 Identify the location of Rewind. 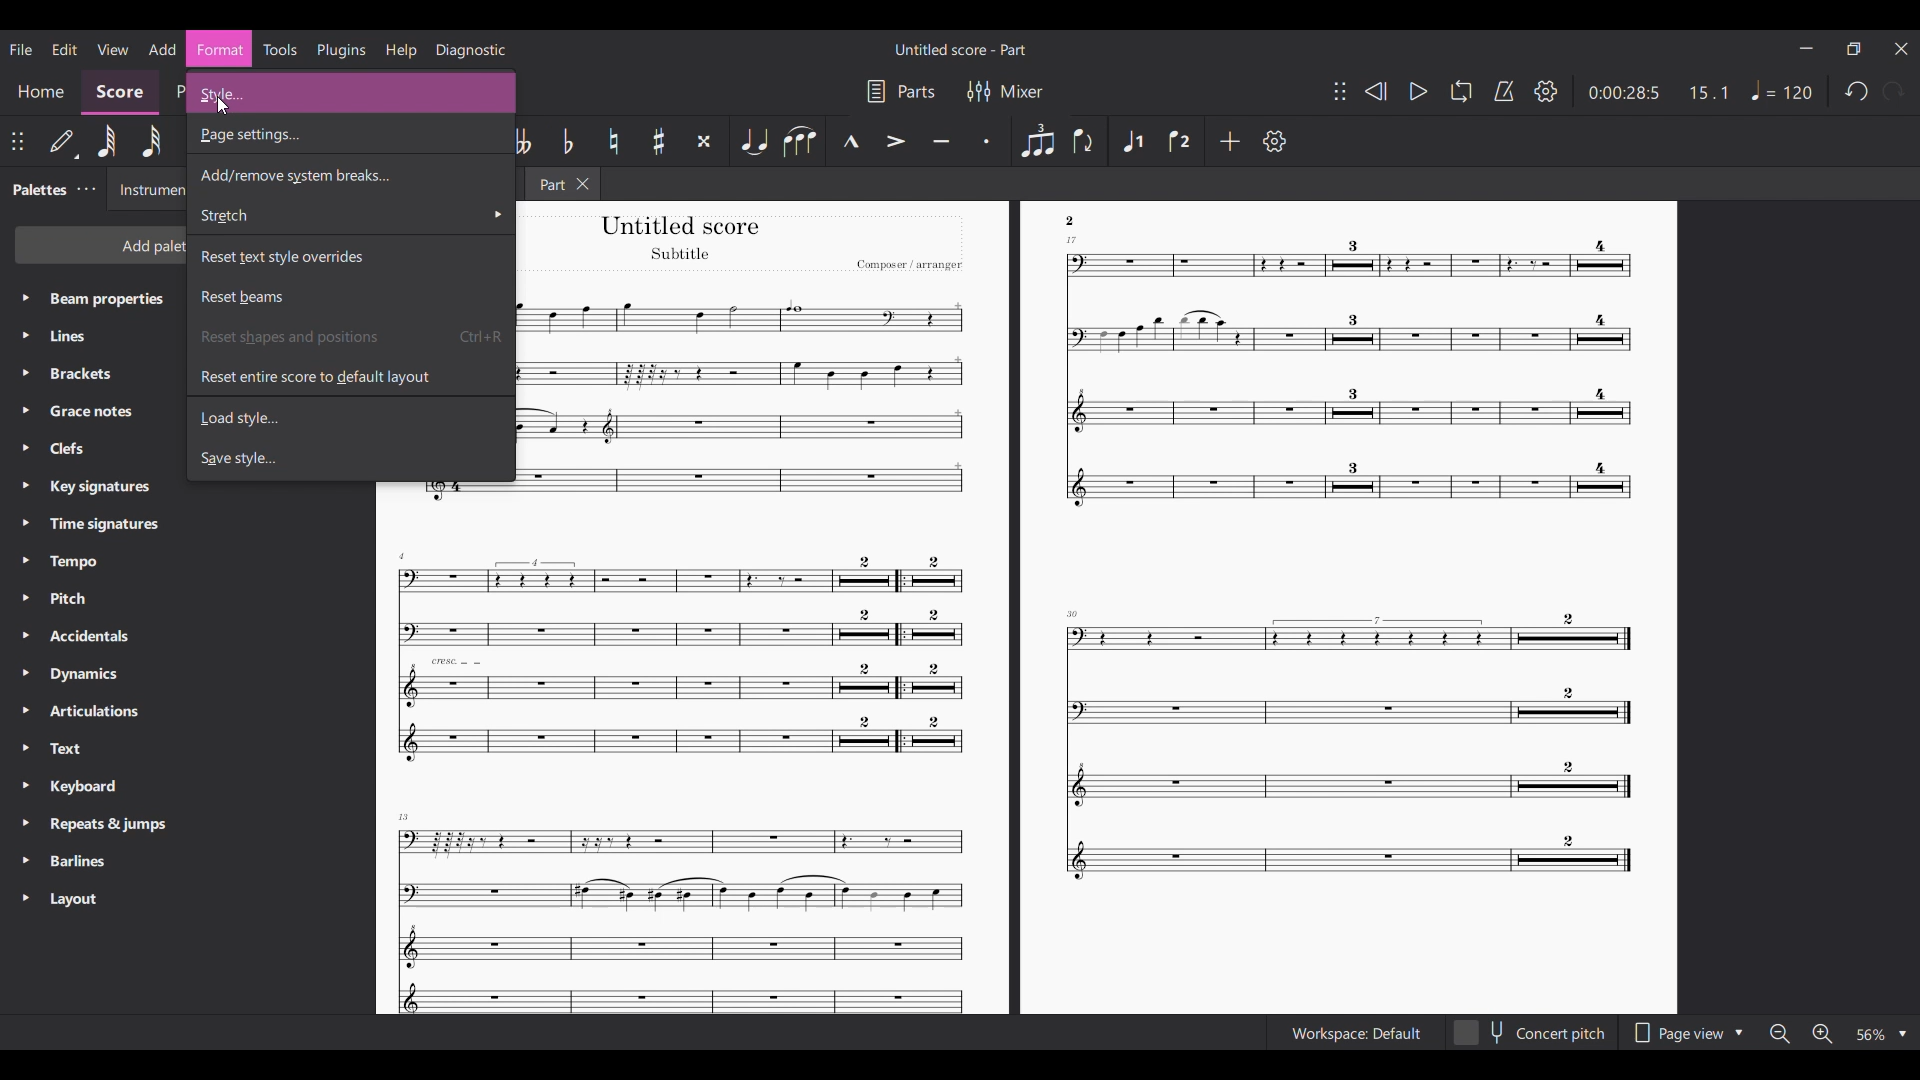
(1376, 91).